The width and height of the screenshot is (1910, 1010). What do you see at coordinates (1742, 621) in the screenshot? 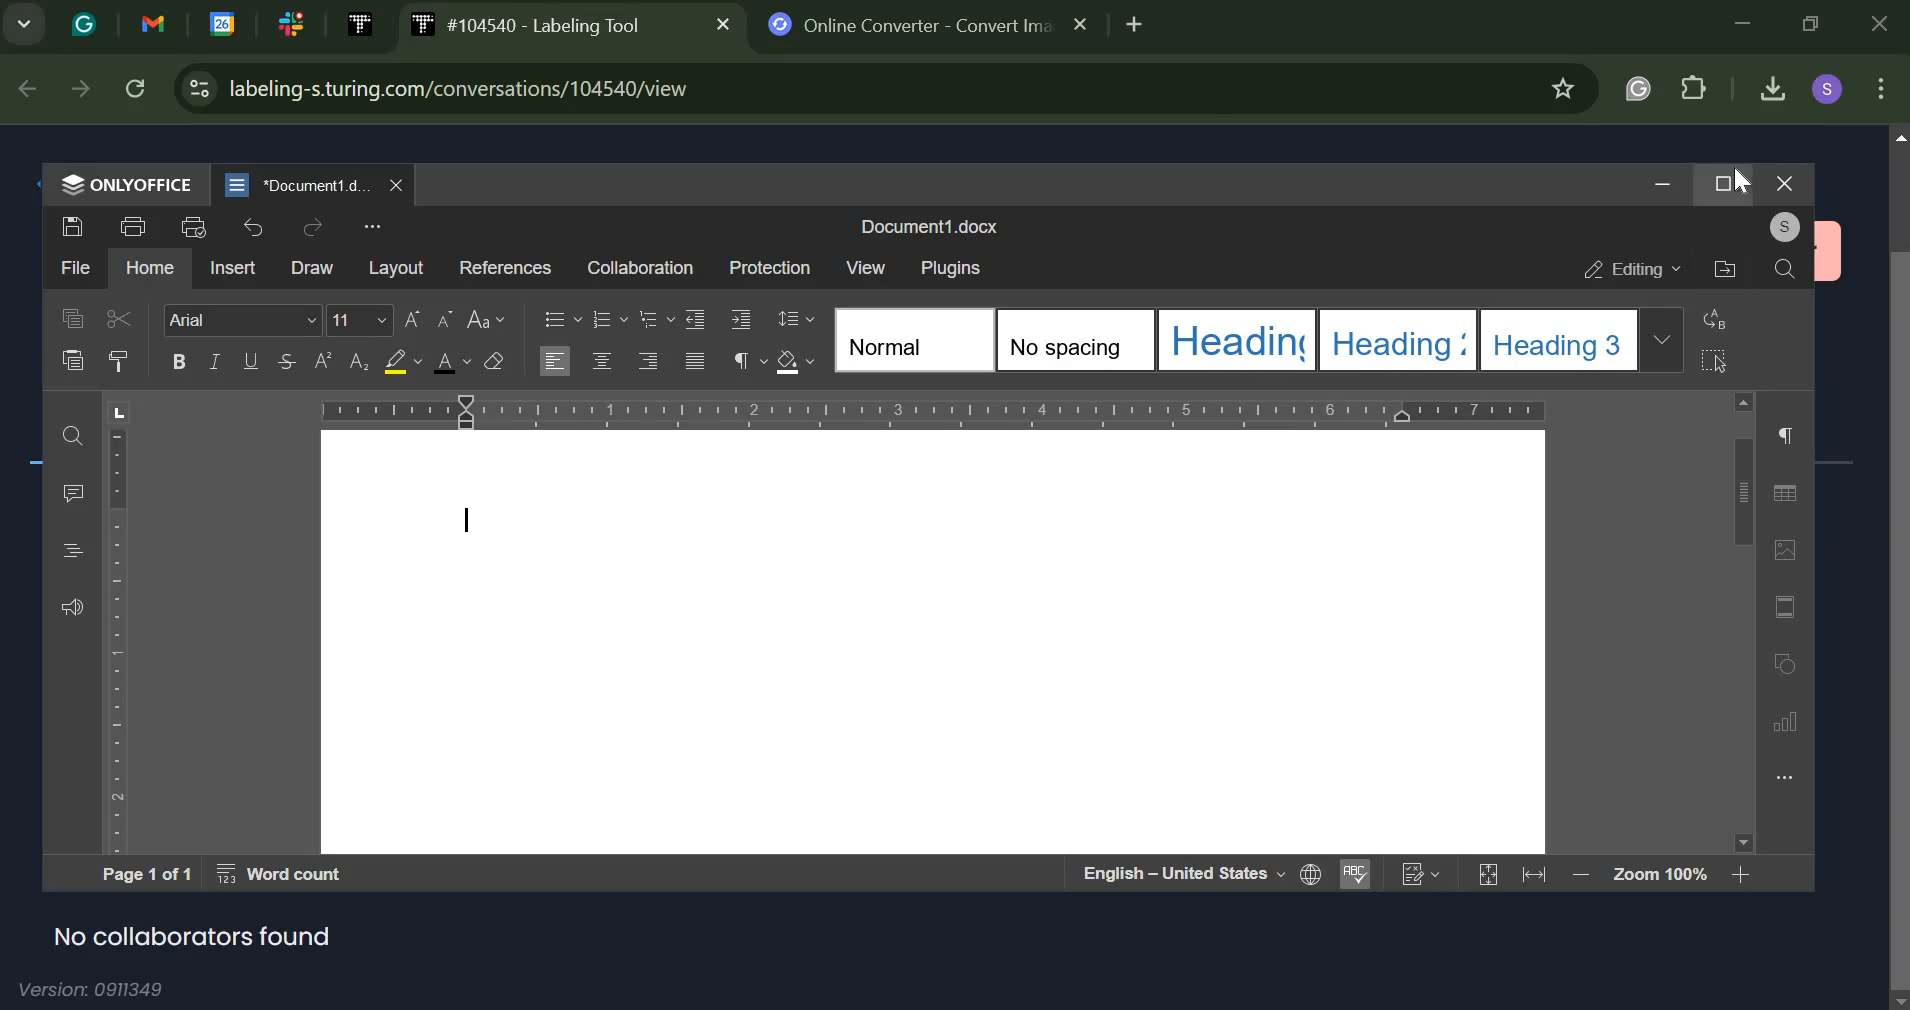
I see `vertical scroll bar` at bounding box center [1742, 621].